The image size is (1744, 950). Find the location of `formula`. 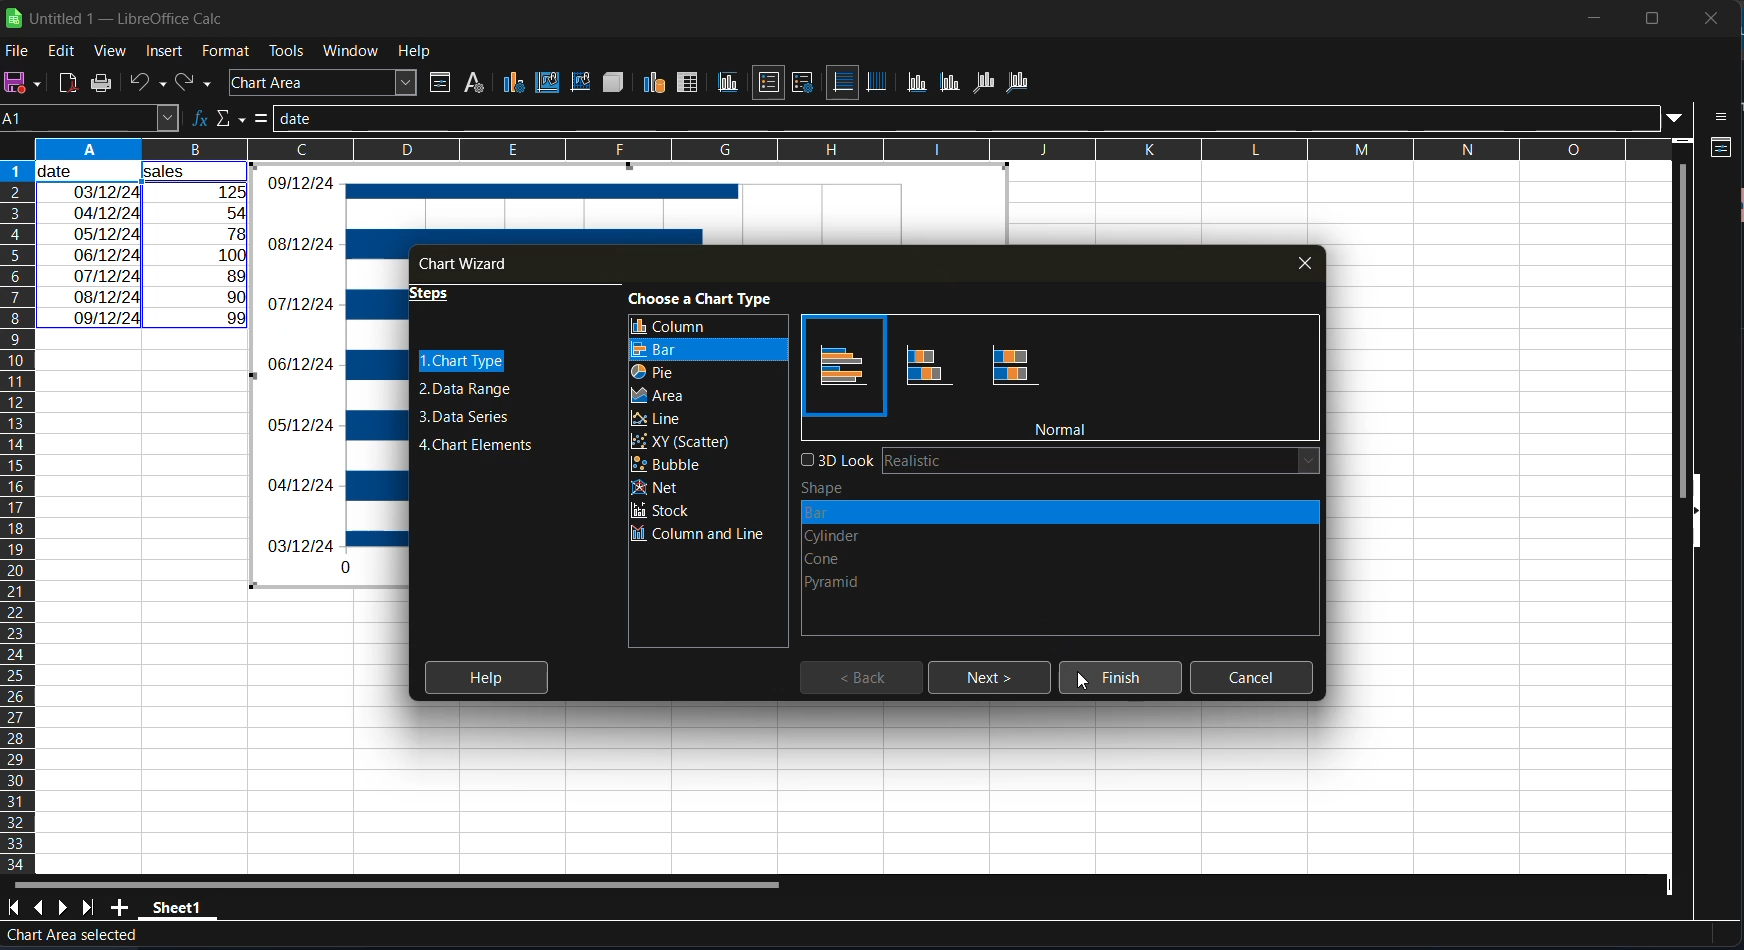

formula is located at coordinates (260, 119).